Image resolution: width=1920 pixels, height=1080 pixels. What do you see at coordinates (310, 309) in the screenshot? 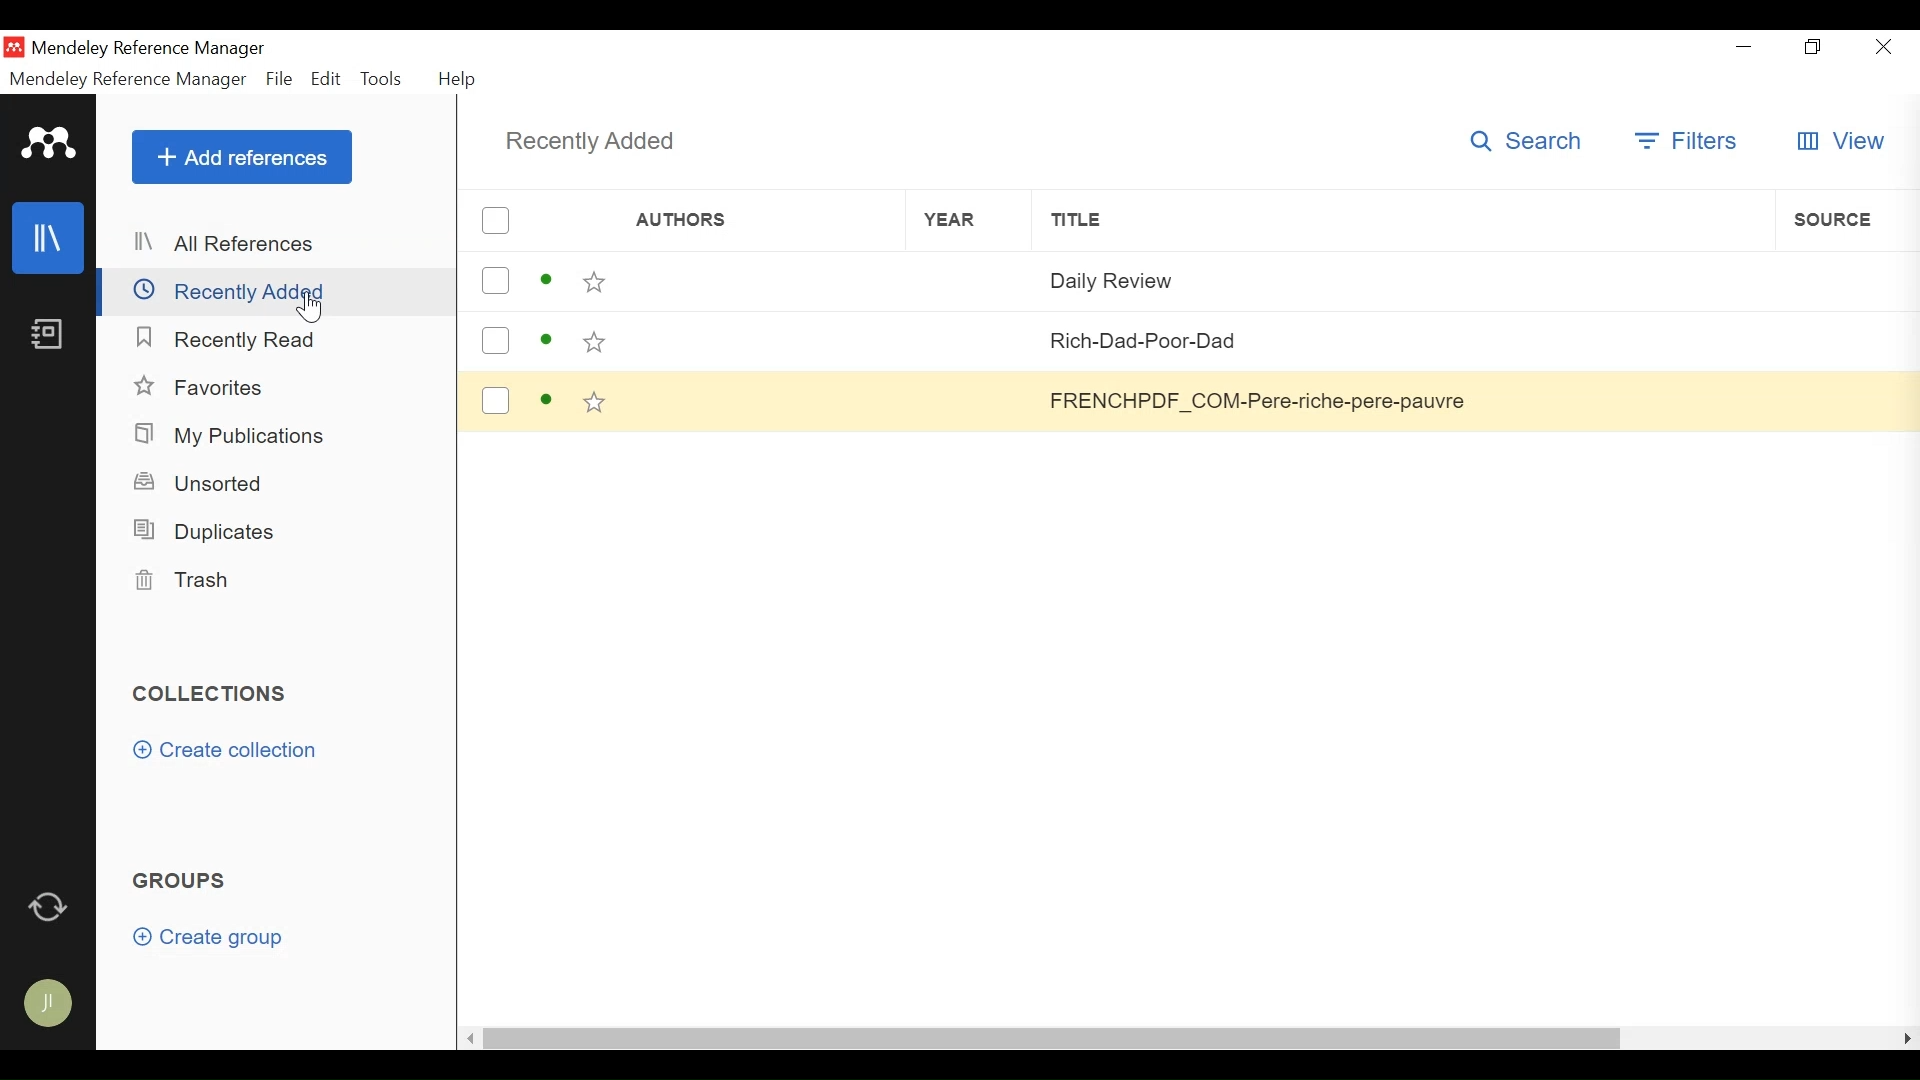
I see `cursor on recently added` at bounding box center [310, 309].